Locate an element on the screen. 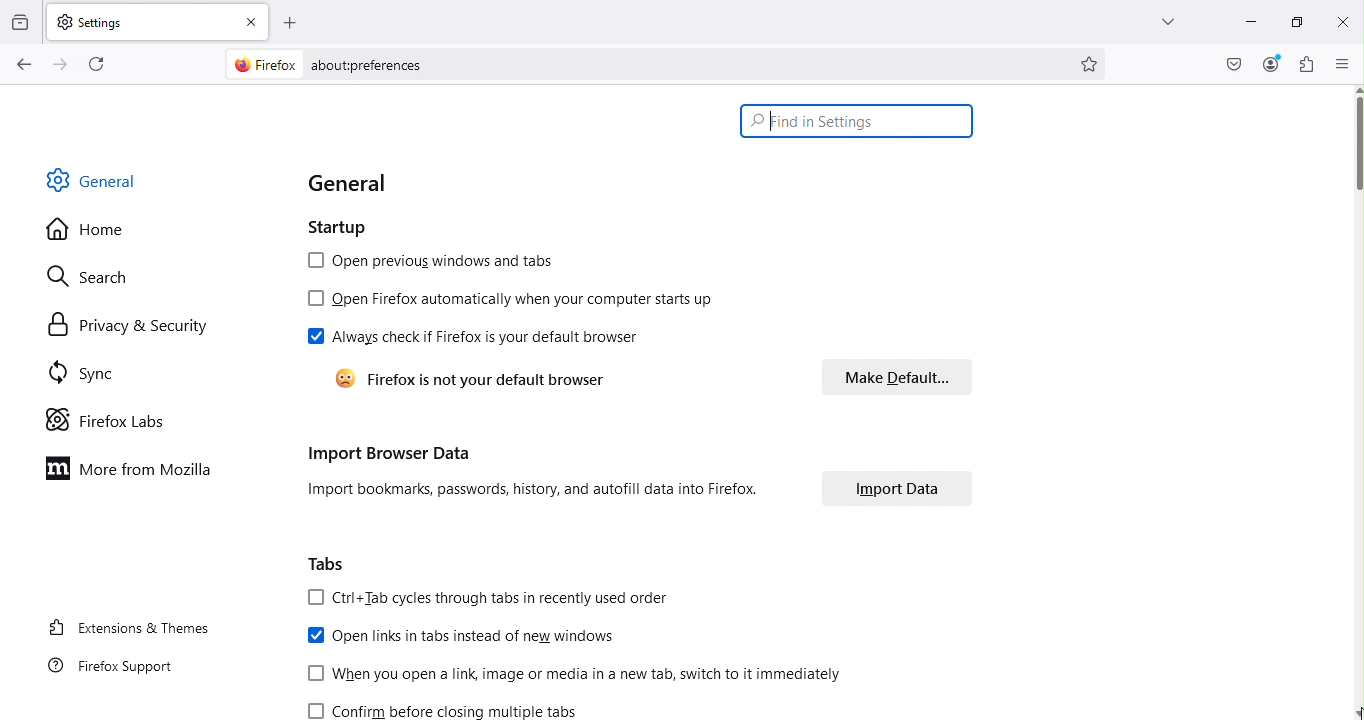 The width and height of the screenshot is (1364, 720). Home is located at coordinates (86, 230).